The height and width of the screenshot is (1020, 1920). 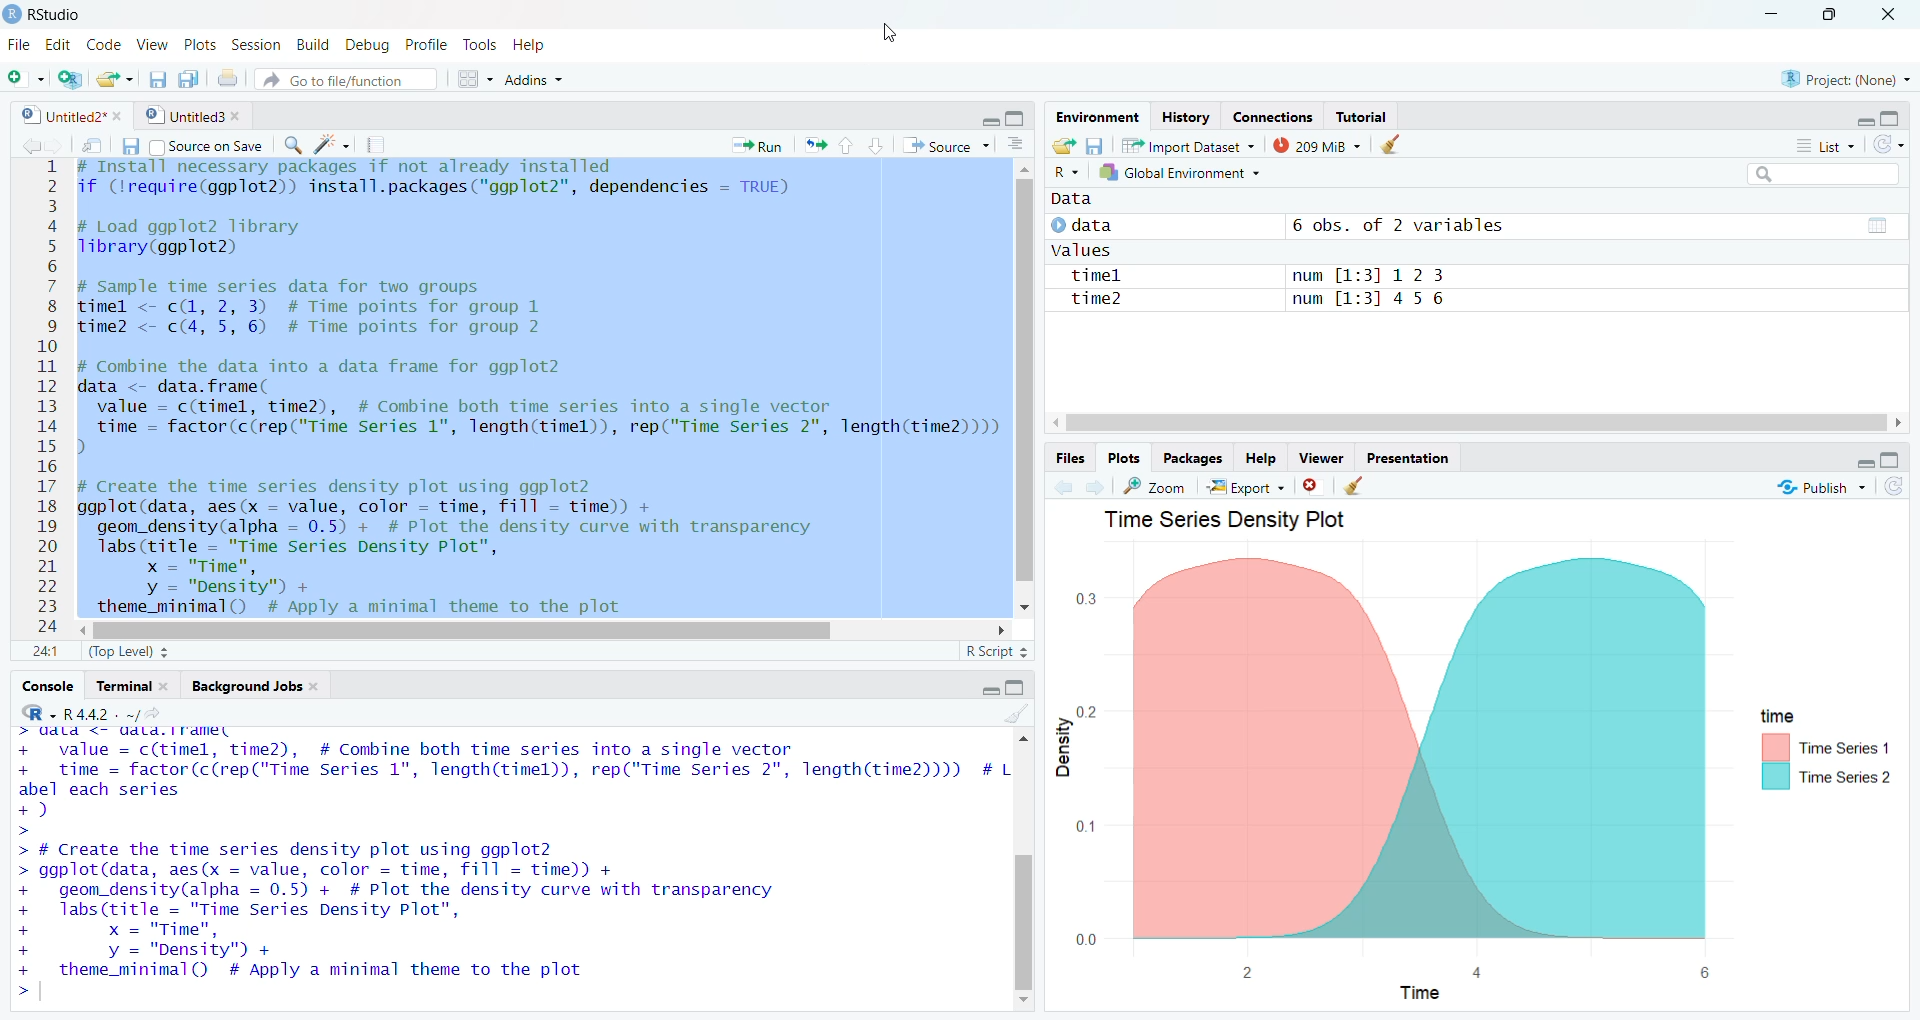 What do you see at coordinates (192, 114) in the screenshot?
I see `Untitled3` at bounding box center [192, 114].